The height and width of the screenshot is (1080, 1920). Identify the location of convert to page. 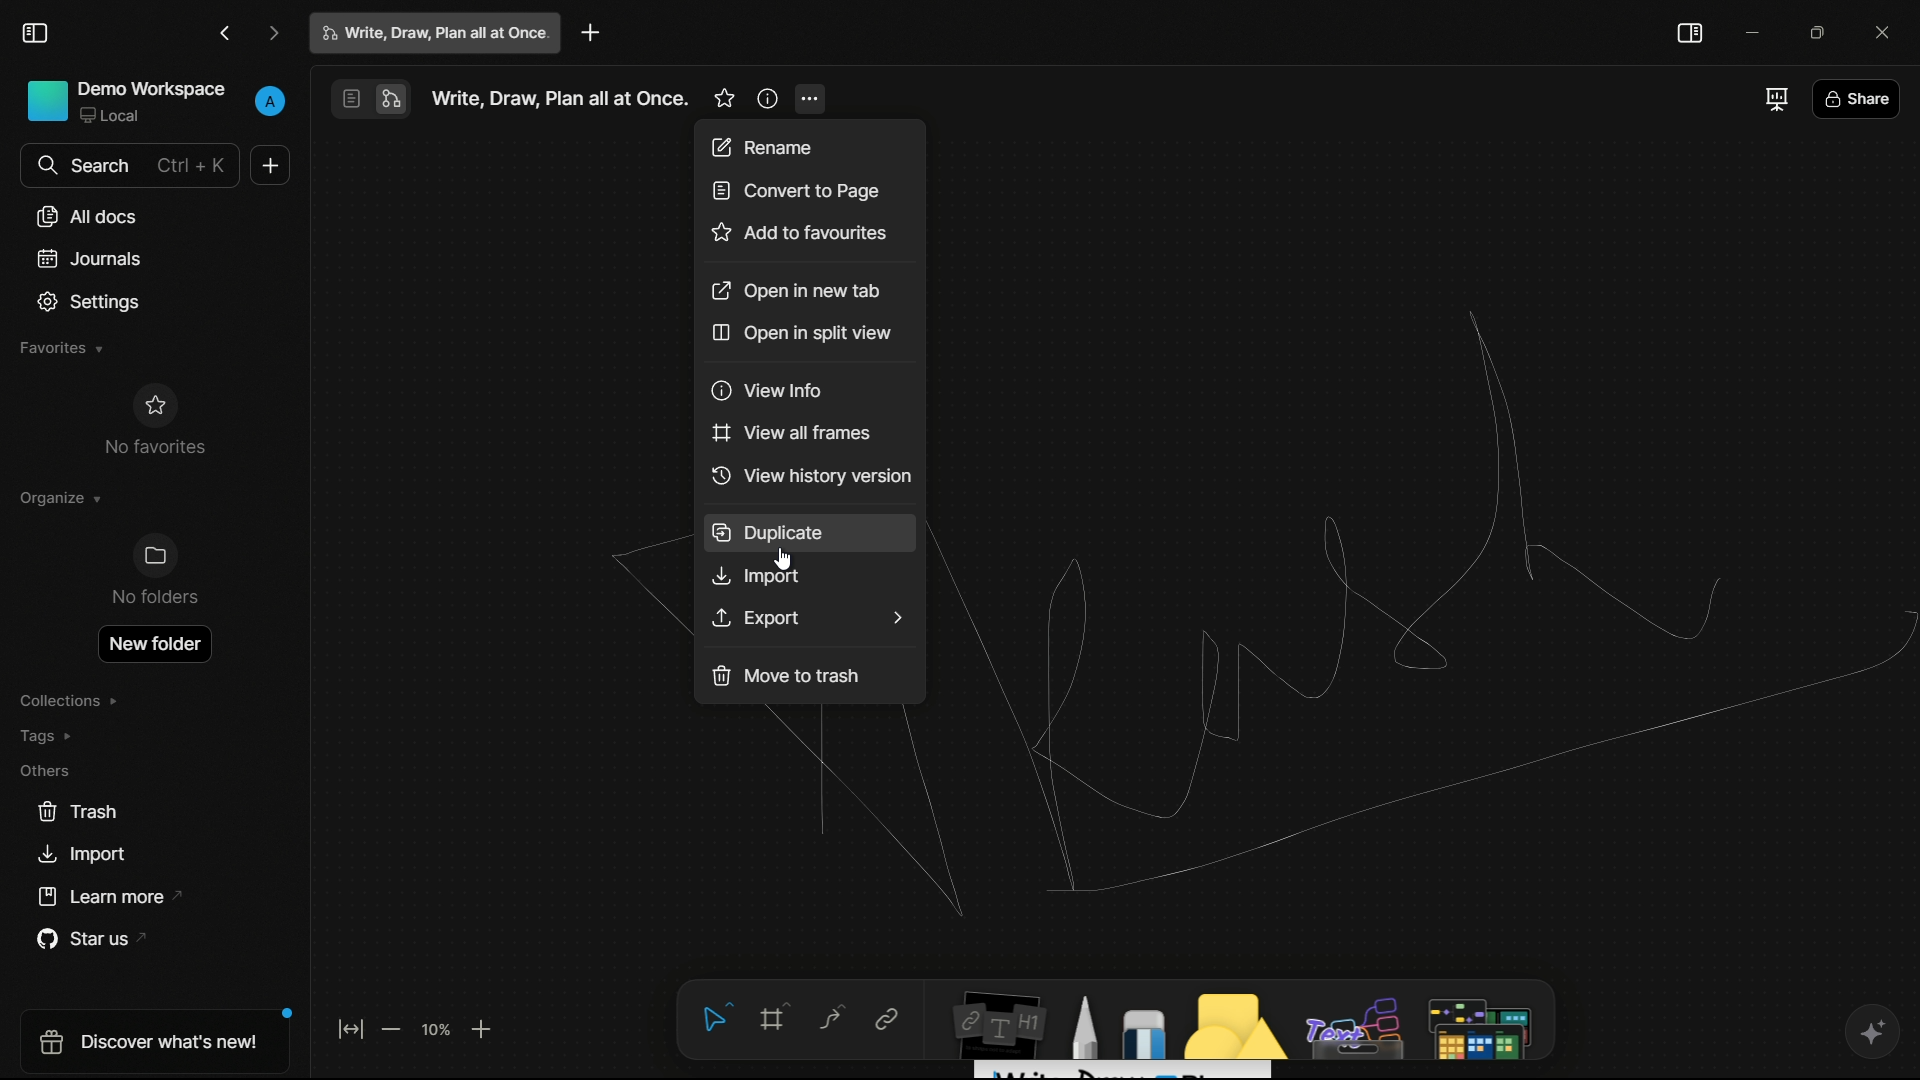
(799, 191).